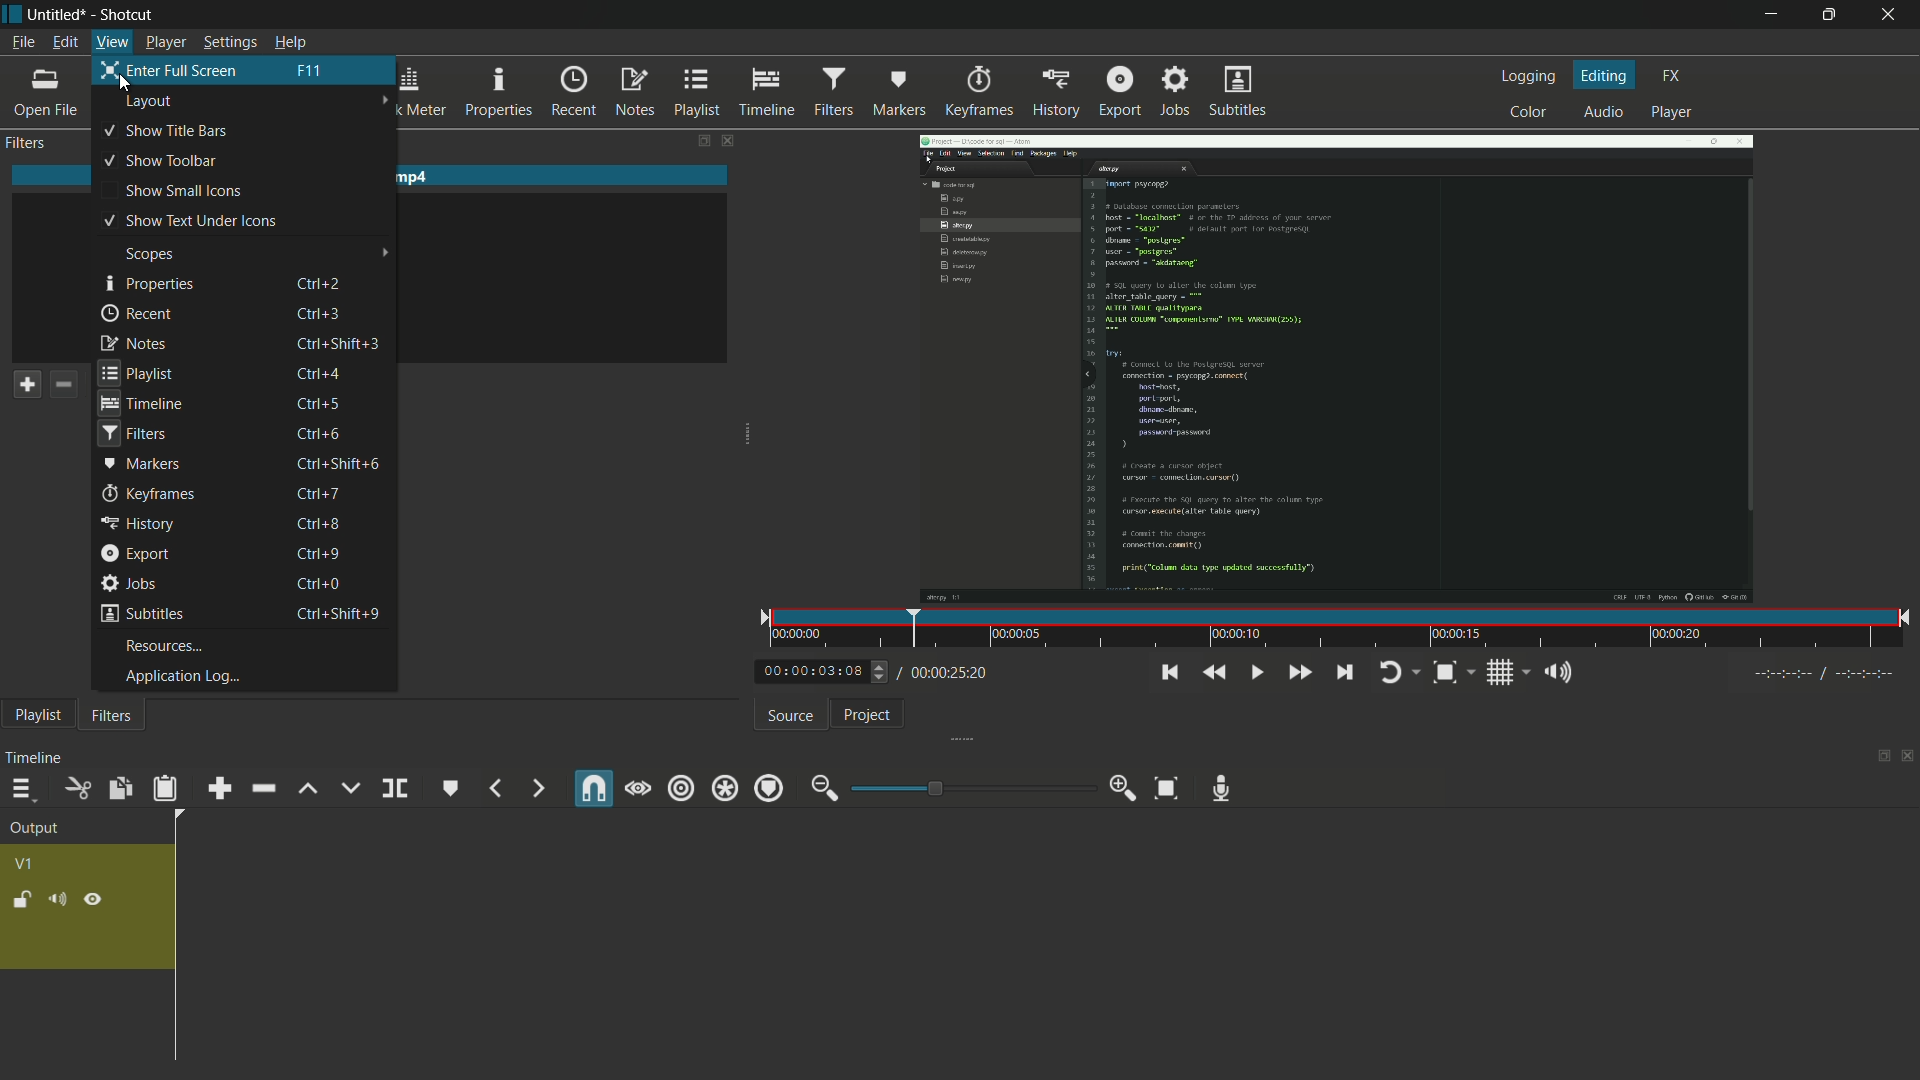 The width and height of the screenshot is (1920, 1080). What do you see at coordinates (33, 759) in the screenshot?
I see `timeline` at bounding box center [33, 759].